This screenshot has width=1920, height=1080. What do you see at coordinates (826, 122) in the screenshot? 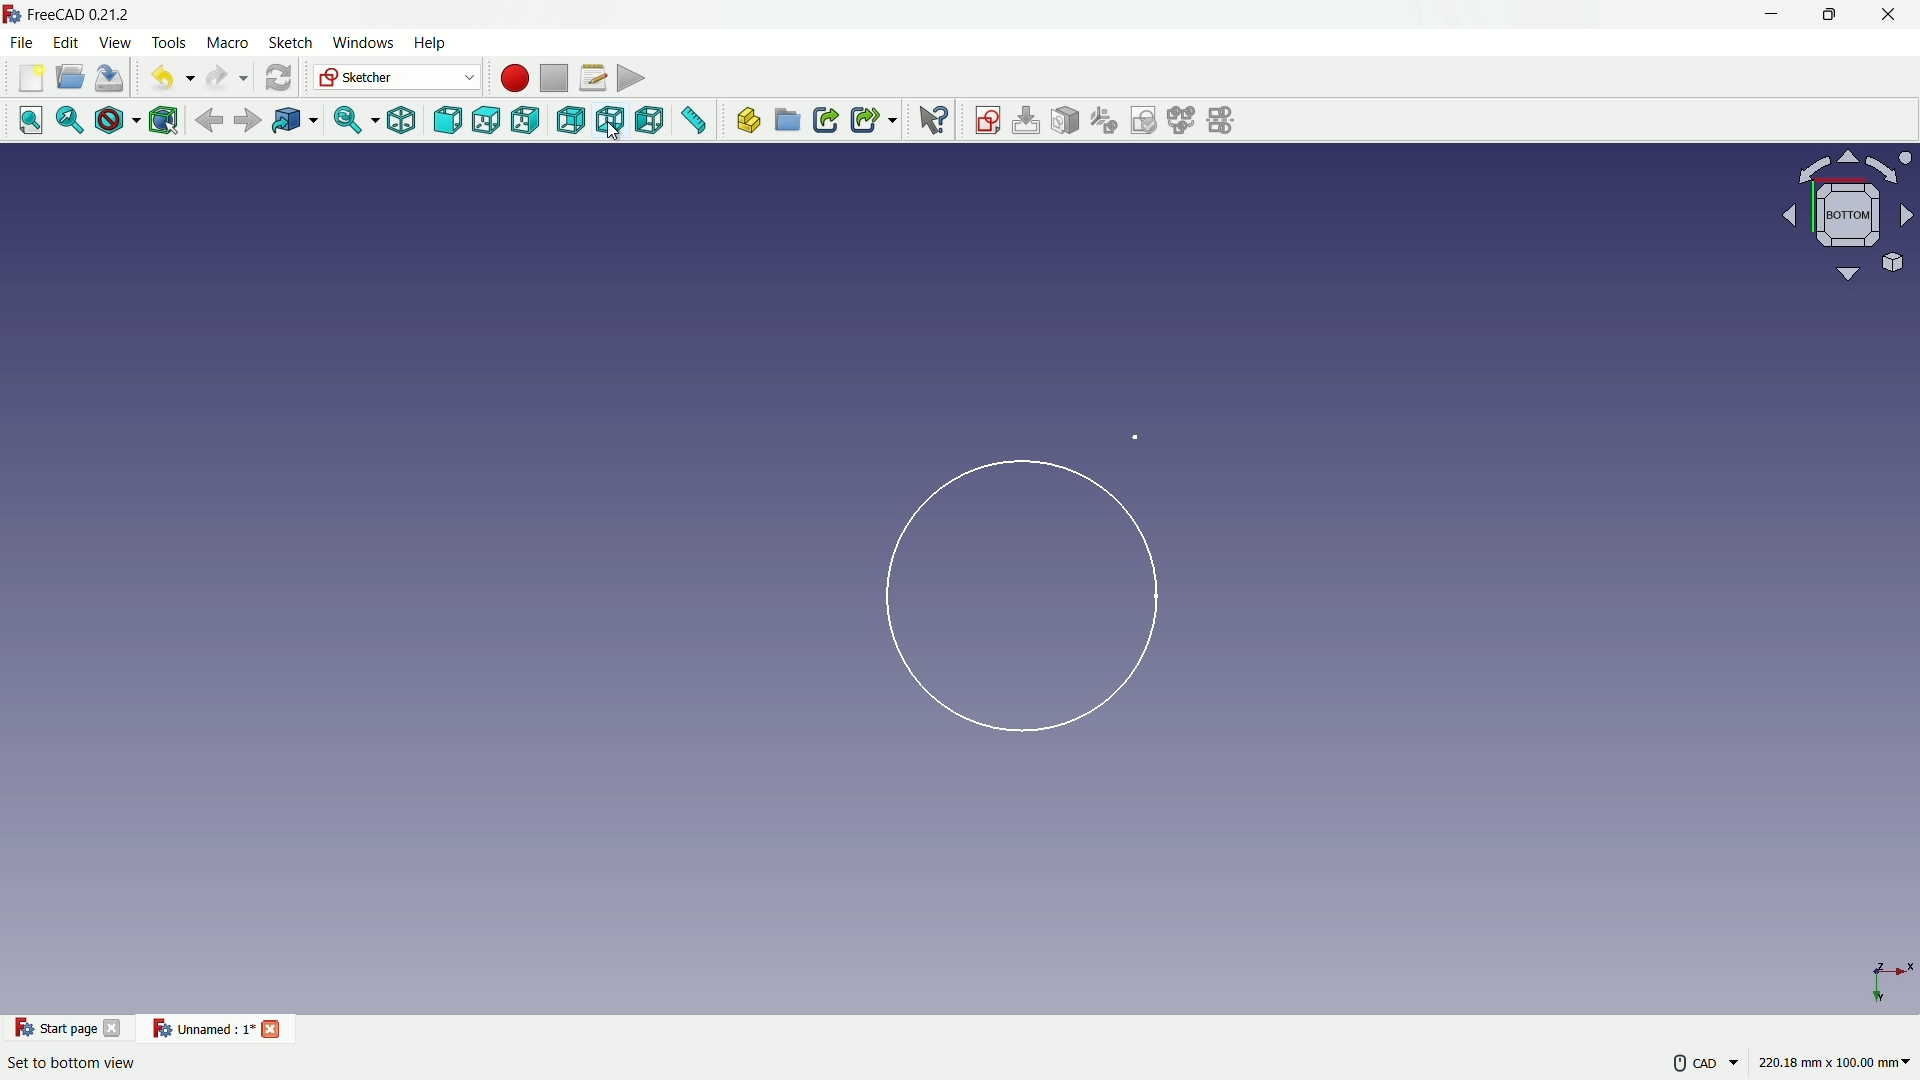
I see `make link` at bounding box center [826, 122].